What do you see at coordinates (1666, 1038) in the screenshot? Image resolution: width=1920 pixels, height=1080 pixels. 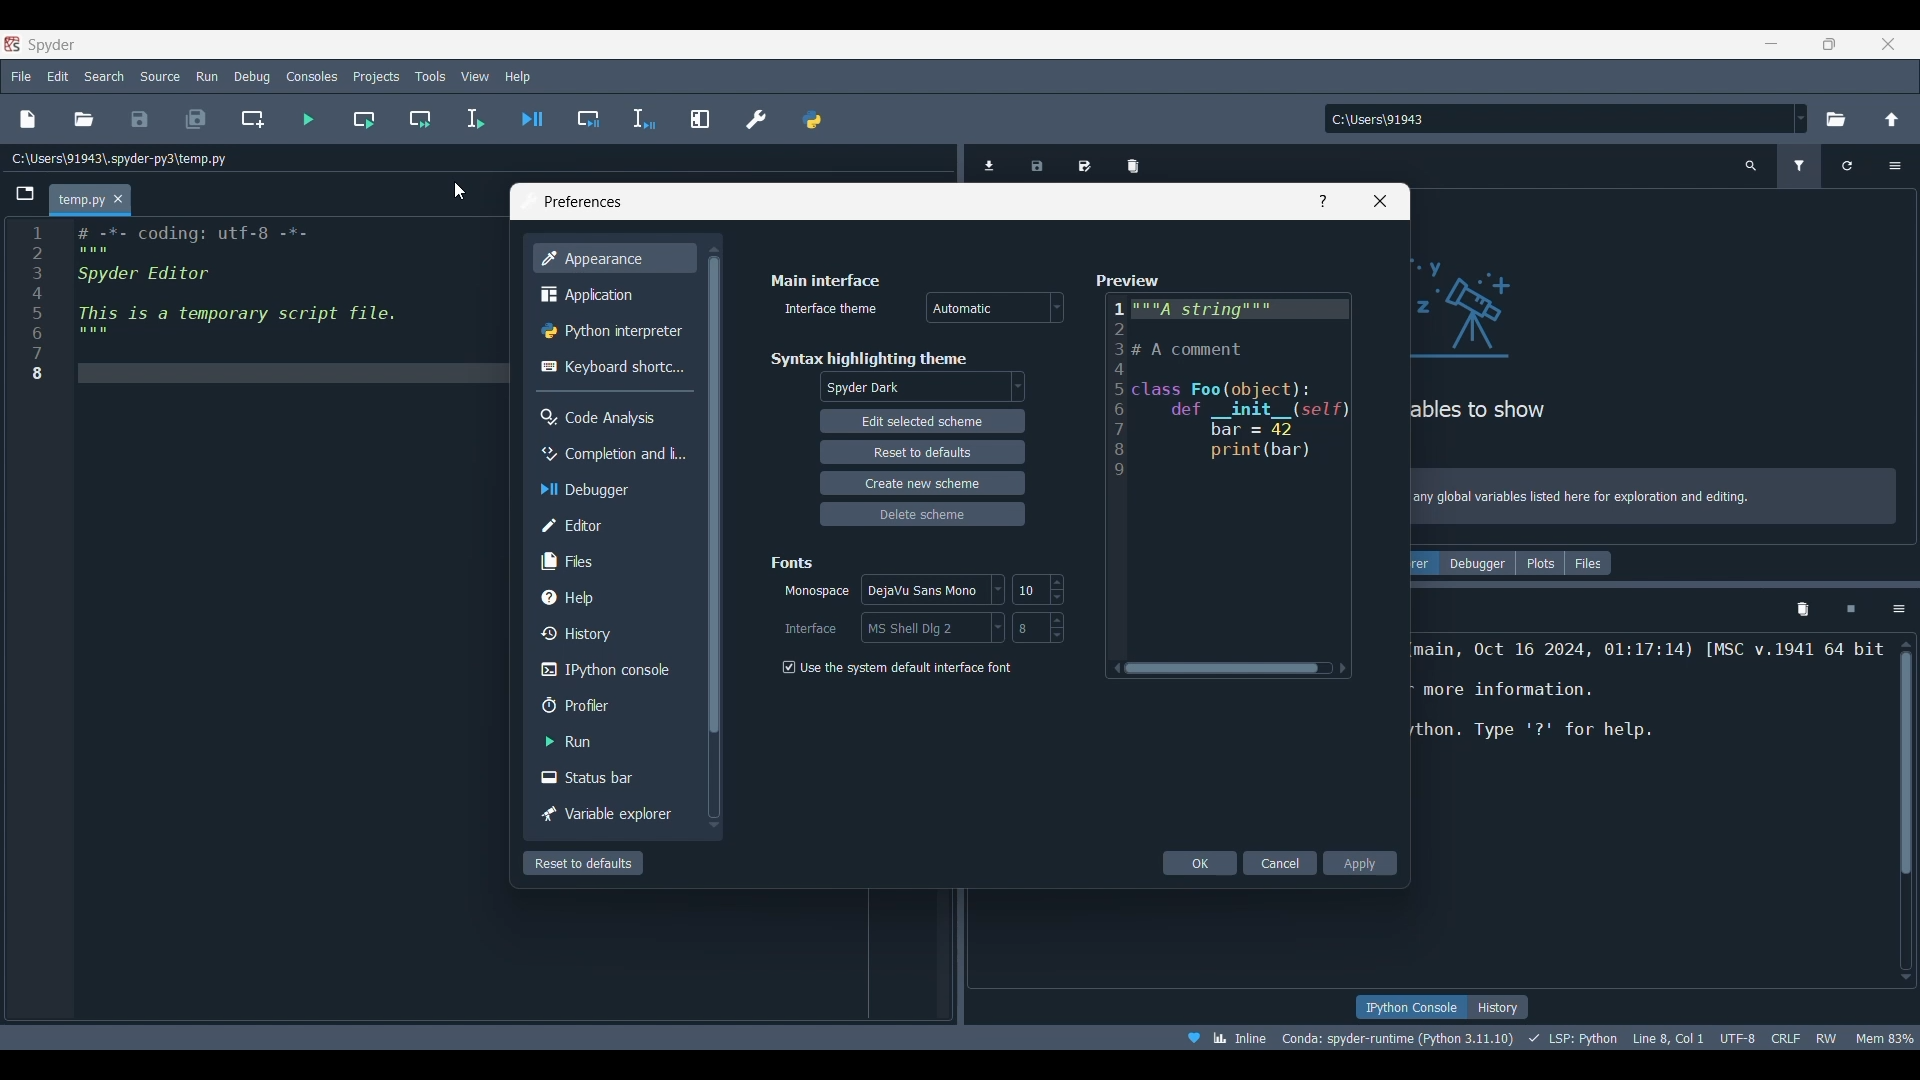 I see `Line 8, Col 1` at bounding box center [1666, 1038].